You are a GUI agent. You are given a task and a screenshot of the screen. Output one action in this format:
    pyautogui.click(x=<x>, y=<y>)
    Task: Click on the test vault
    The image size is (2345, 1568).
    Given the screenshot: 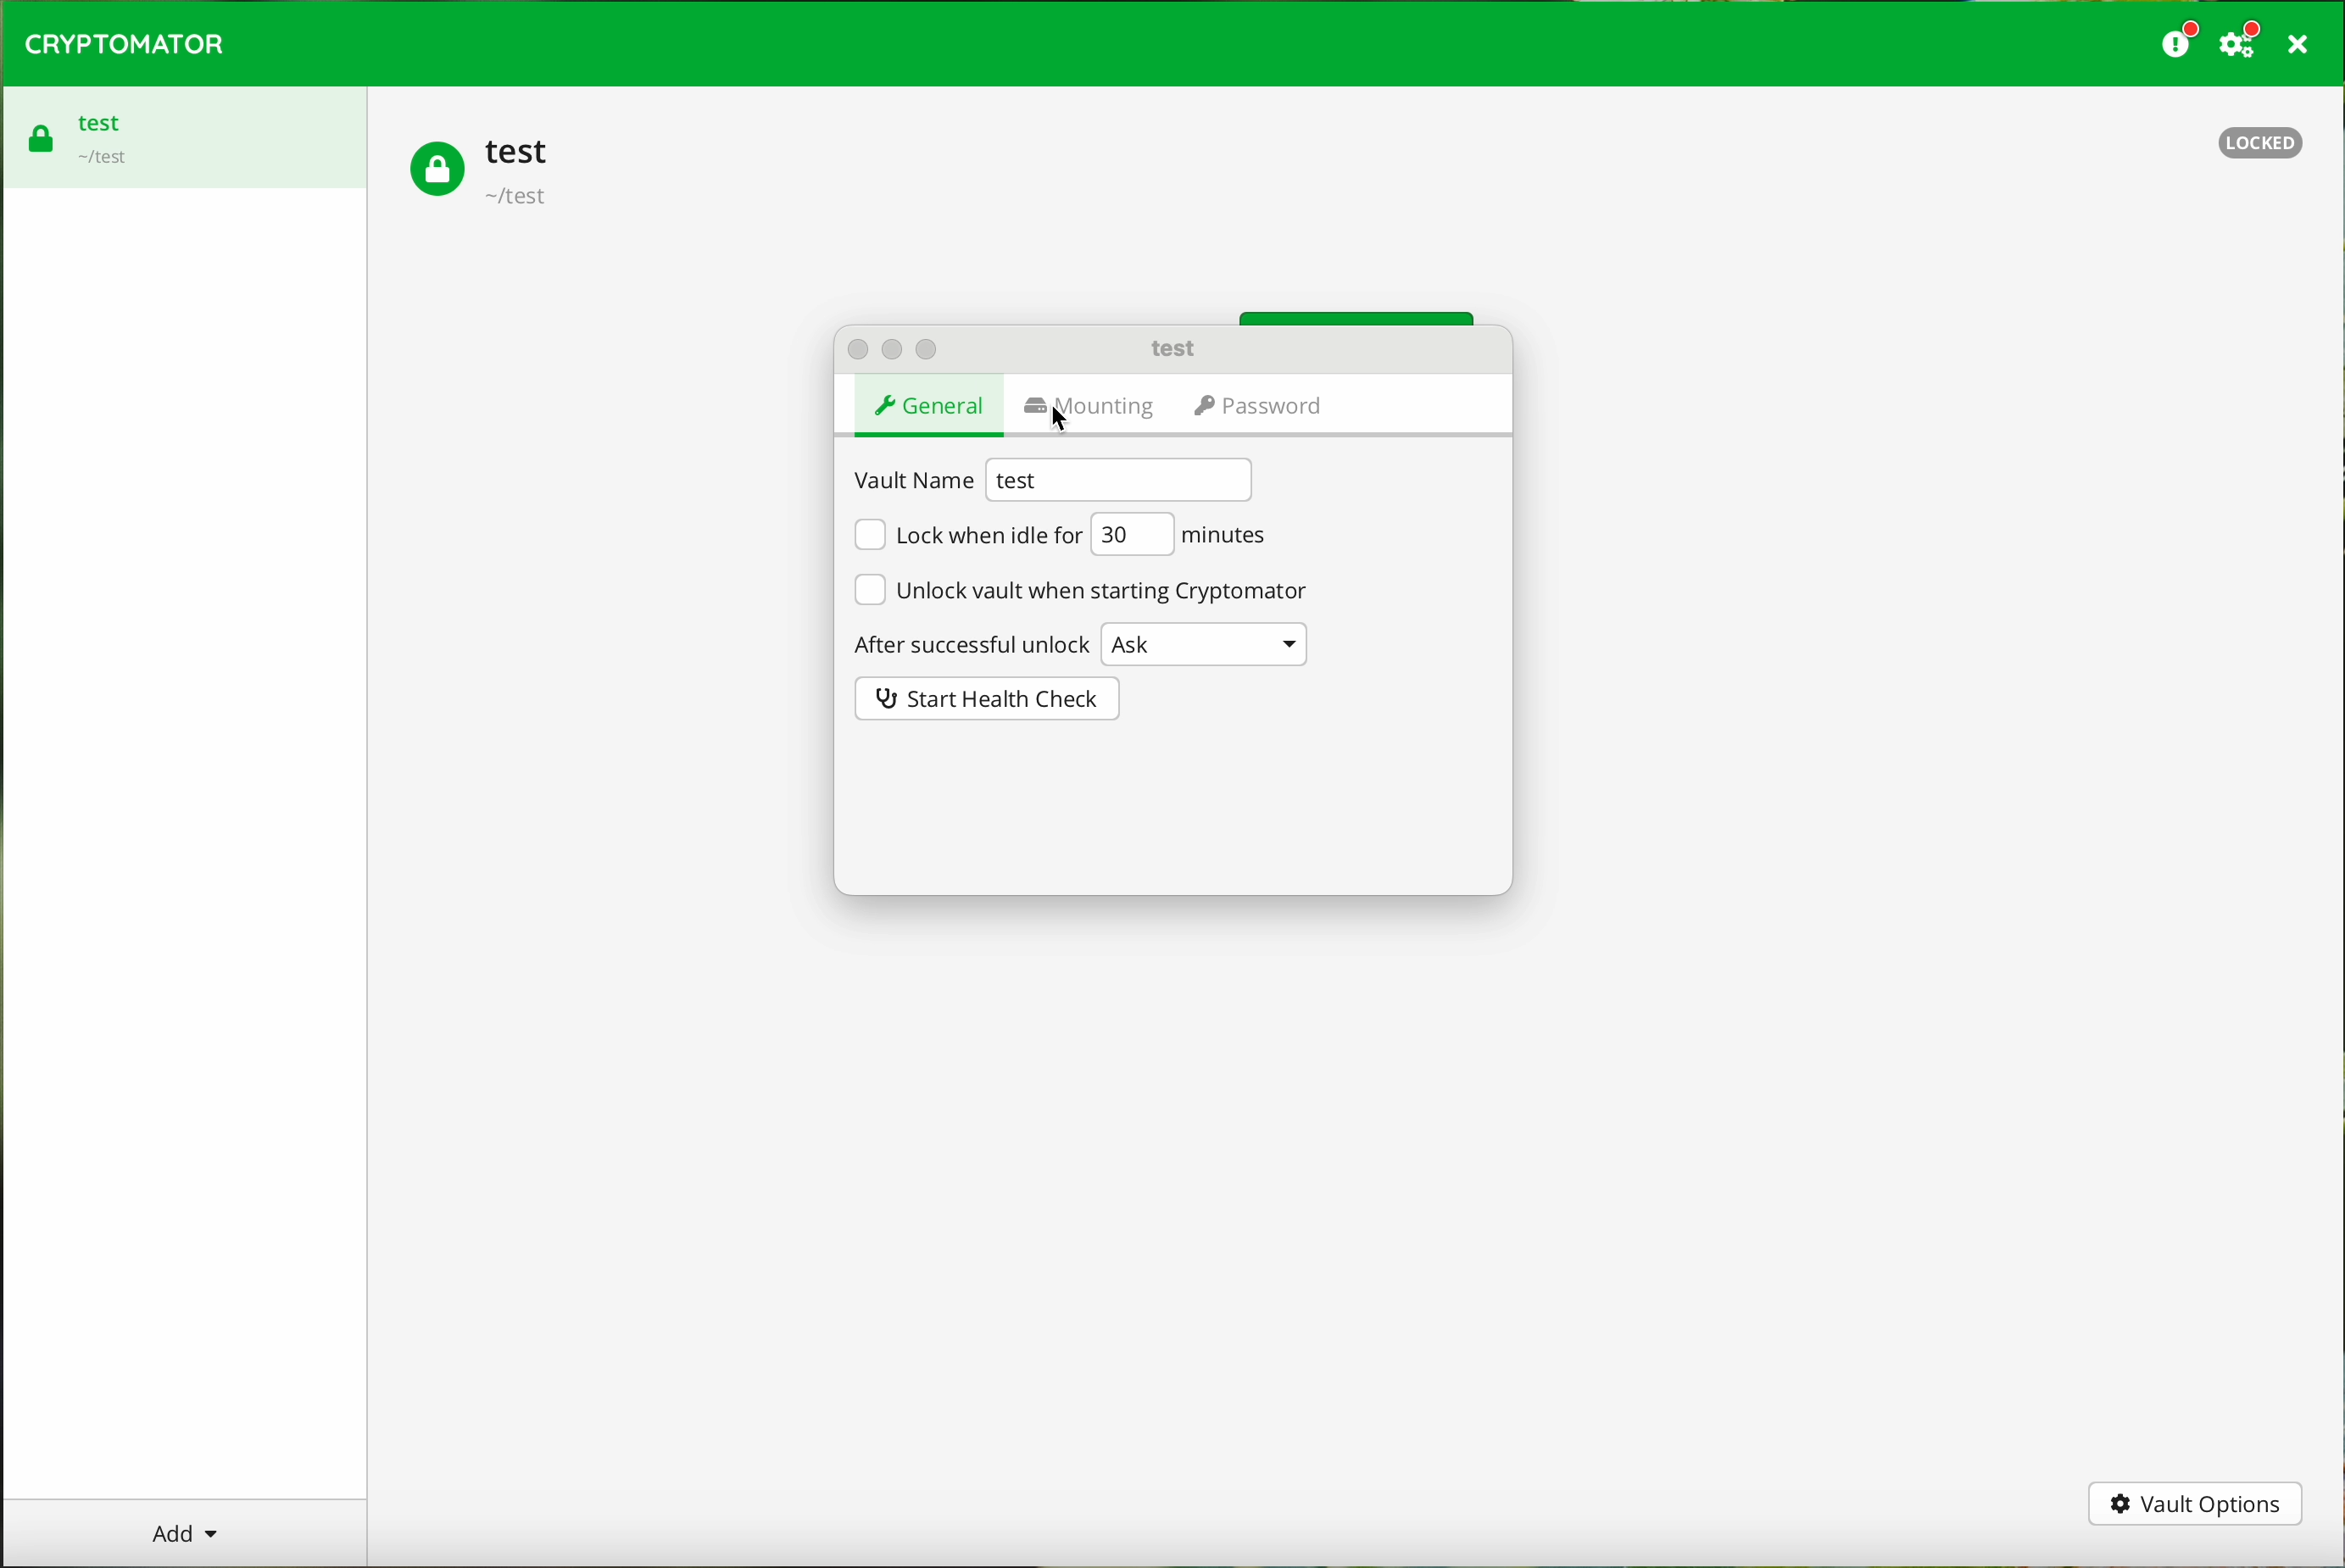 What is the action you would take?
    pyautogui.click(x=482, y=174)
    